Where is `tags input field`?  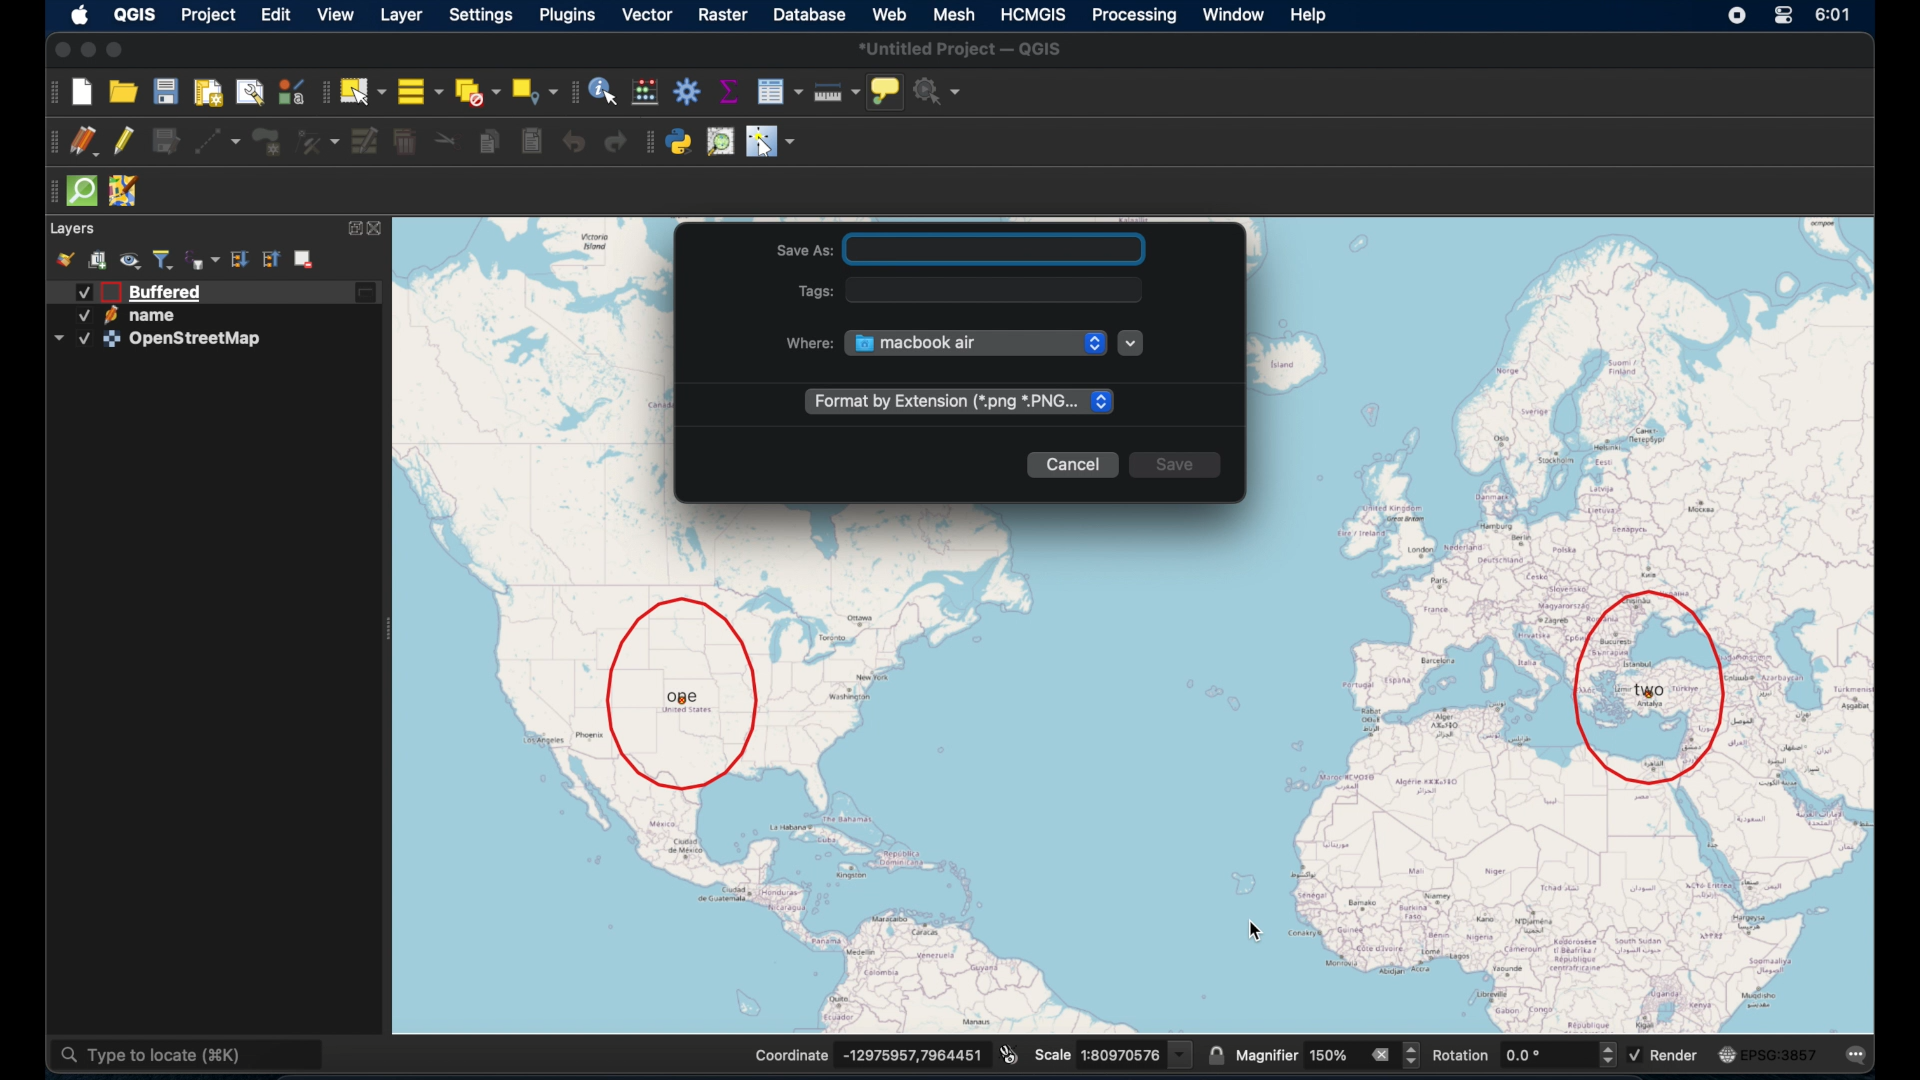 tags input field is located at coordinates (1001, 290).